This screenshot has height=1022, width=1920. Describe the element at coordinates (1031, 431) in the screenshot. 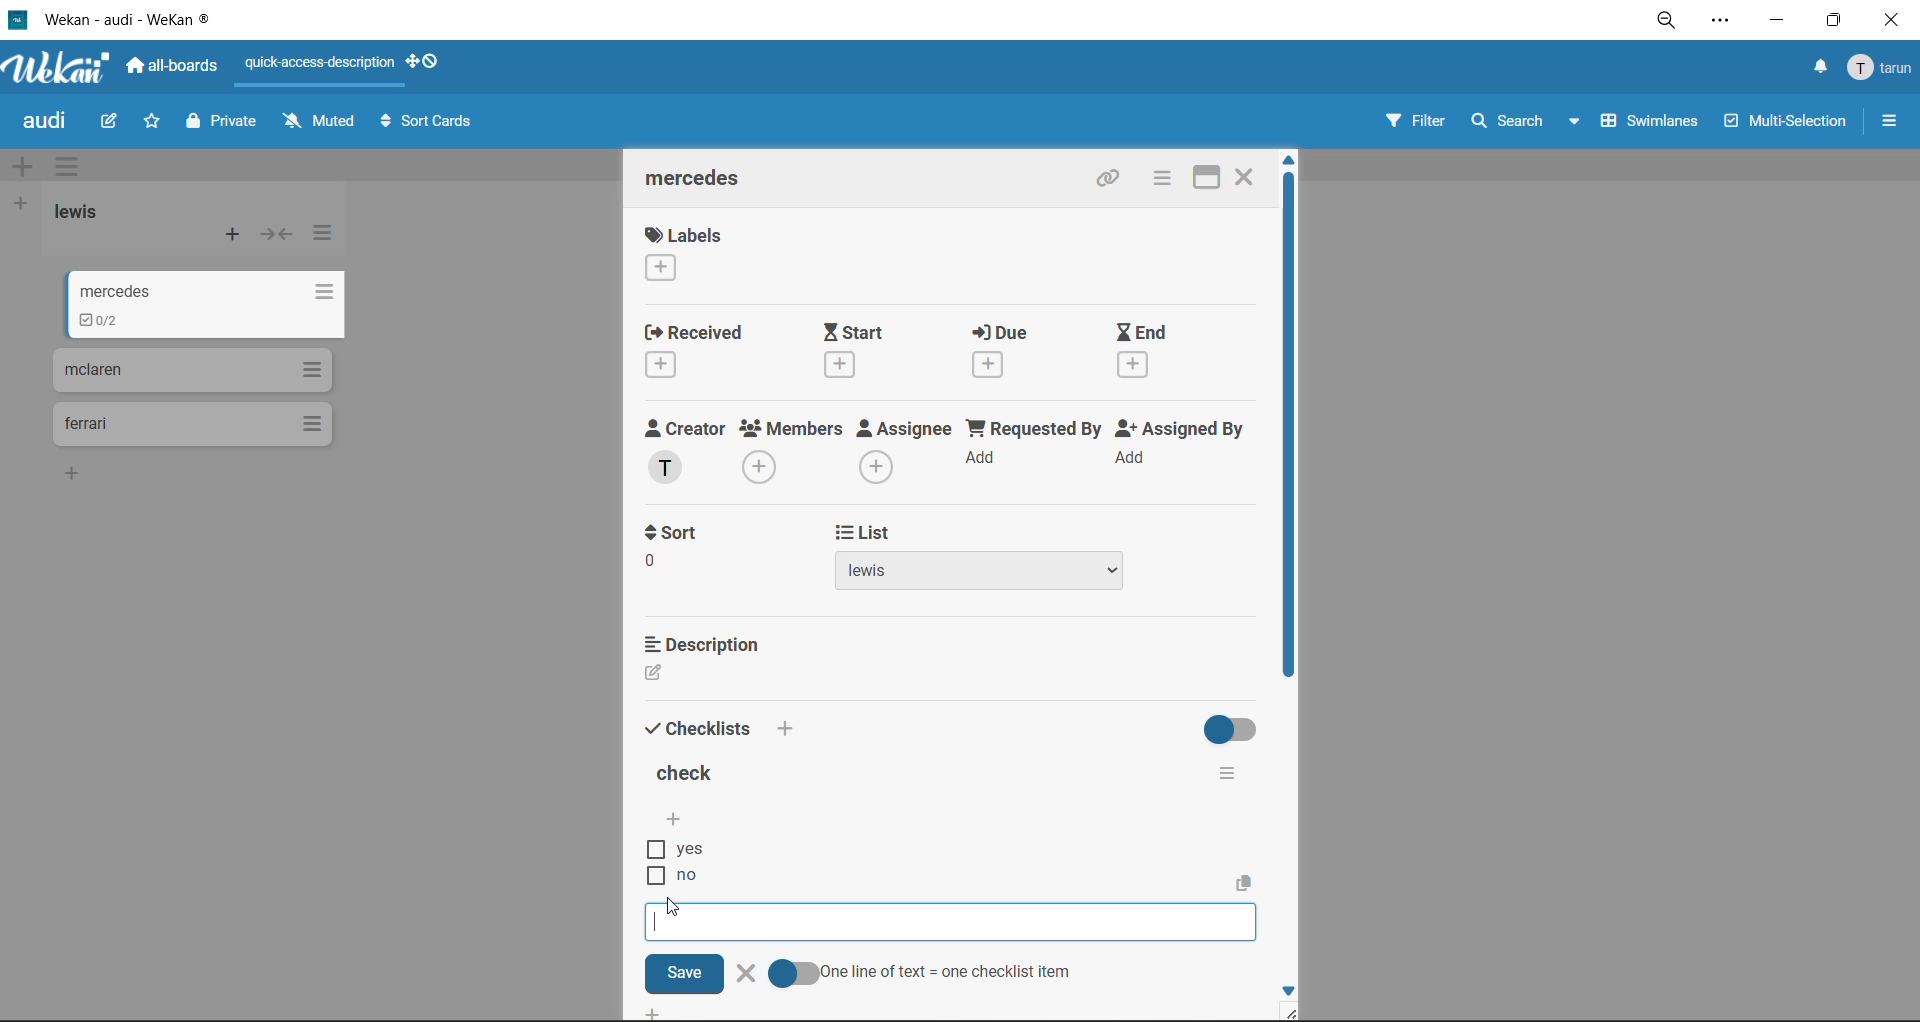

I see `requested by` at that location.